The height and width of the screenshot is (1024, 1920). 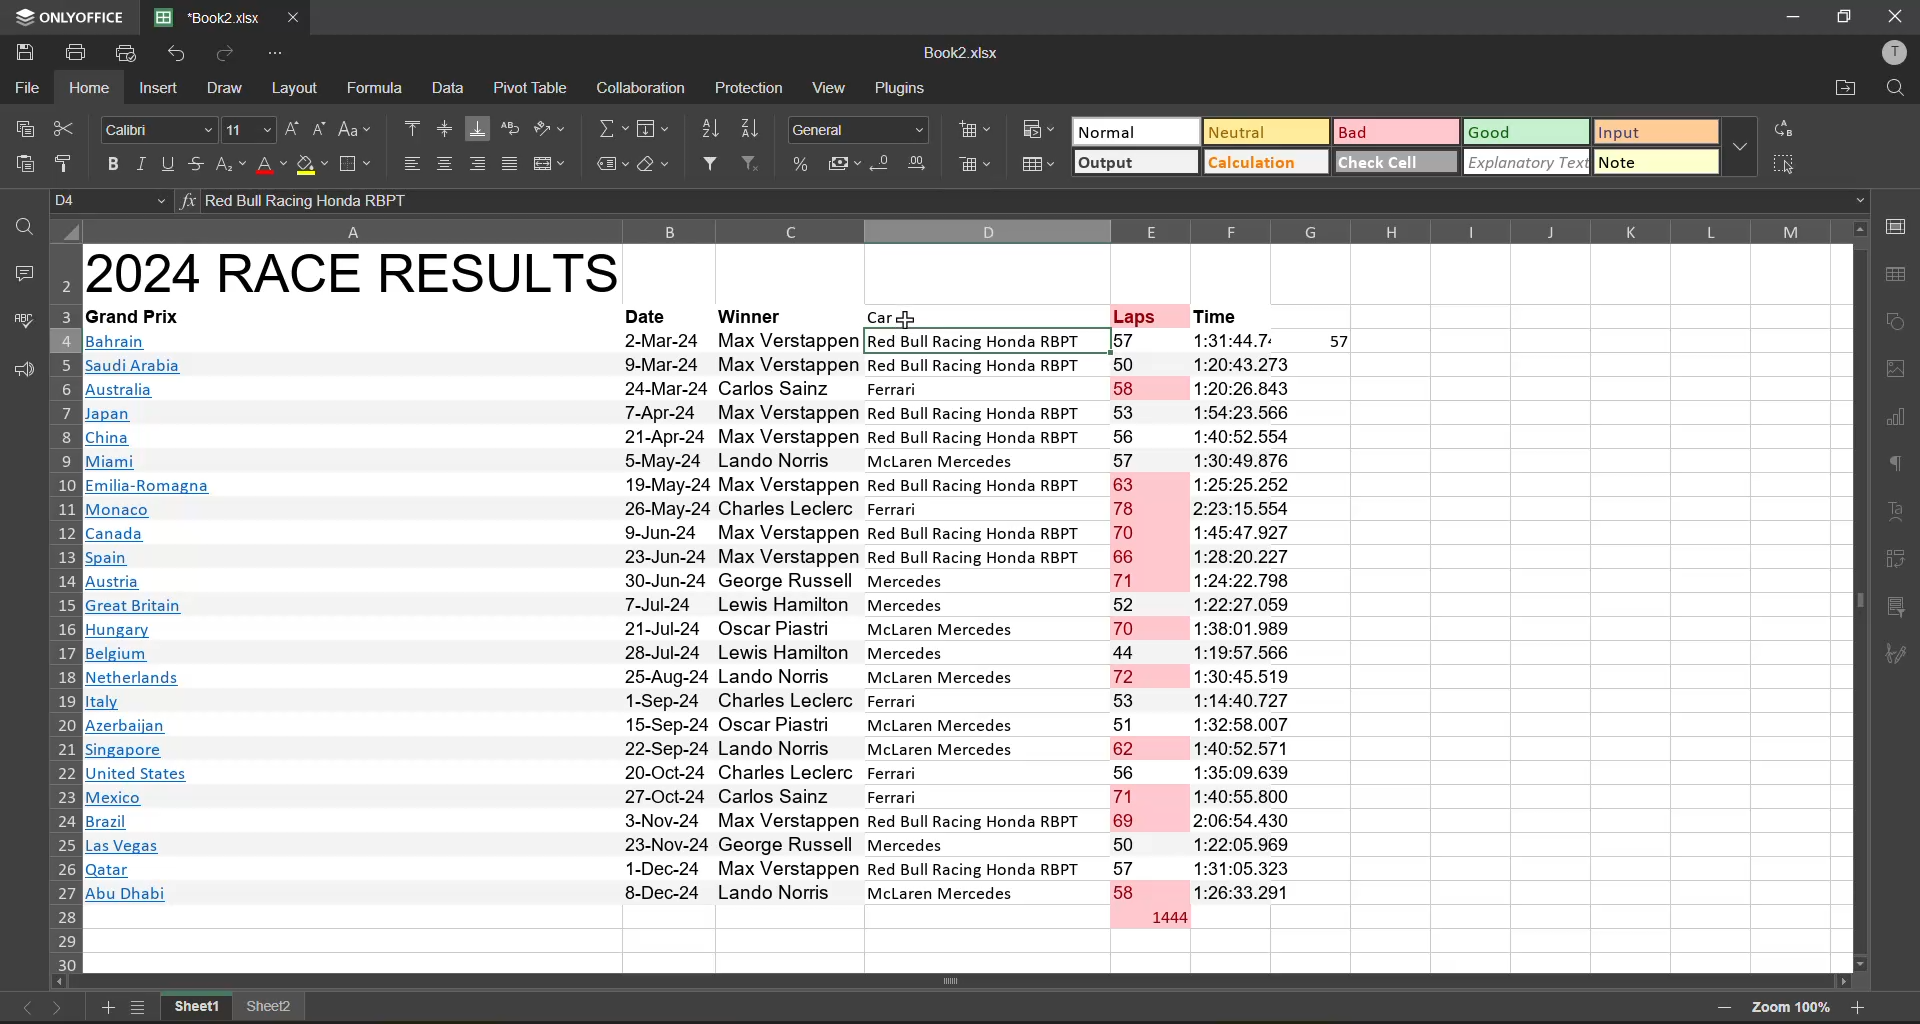 What do you see at coordinates (292, 89) in the screenshot?
I see `layout` at bounding box center [292, 89].